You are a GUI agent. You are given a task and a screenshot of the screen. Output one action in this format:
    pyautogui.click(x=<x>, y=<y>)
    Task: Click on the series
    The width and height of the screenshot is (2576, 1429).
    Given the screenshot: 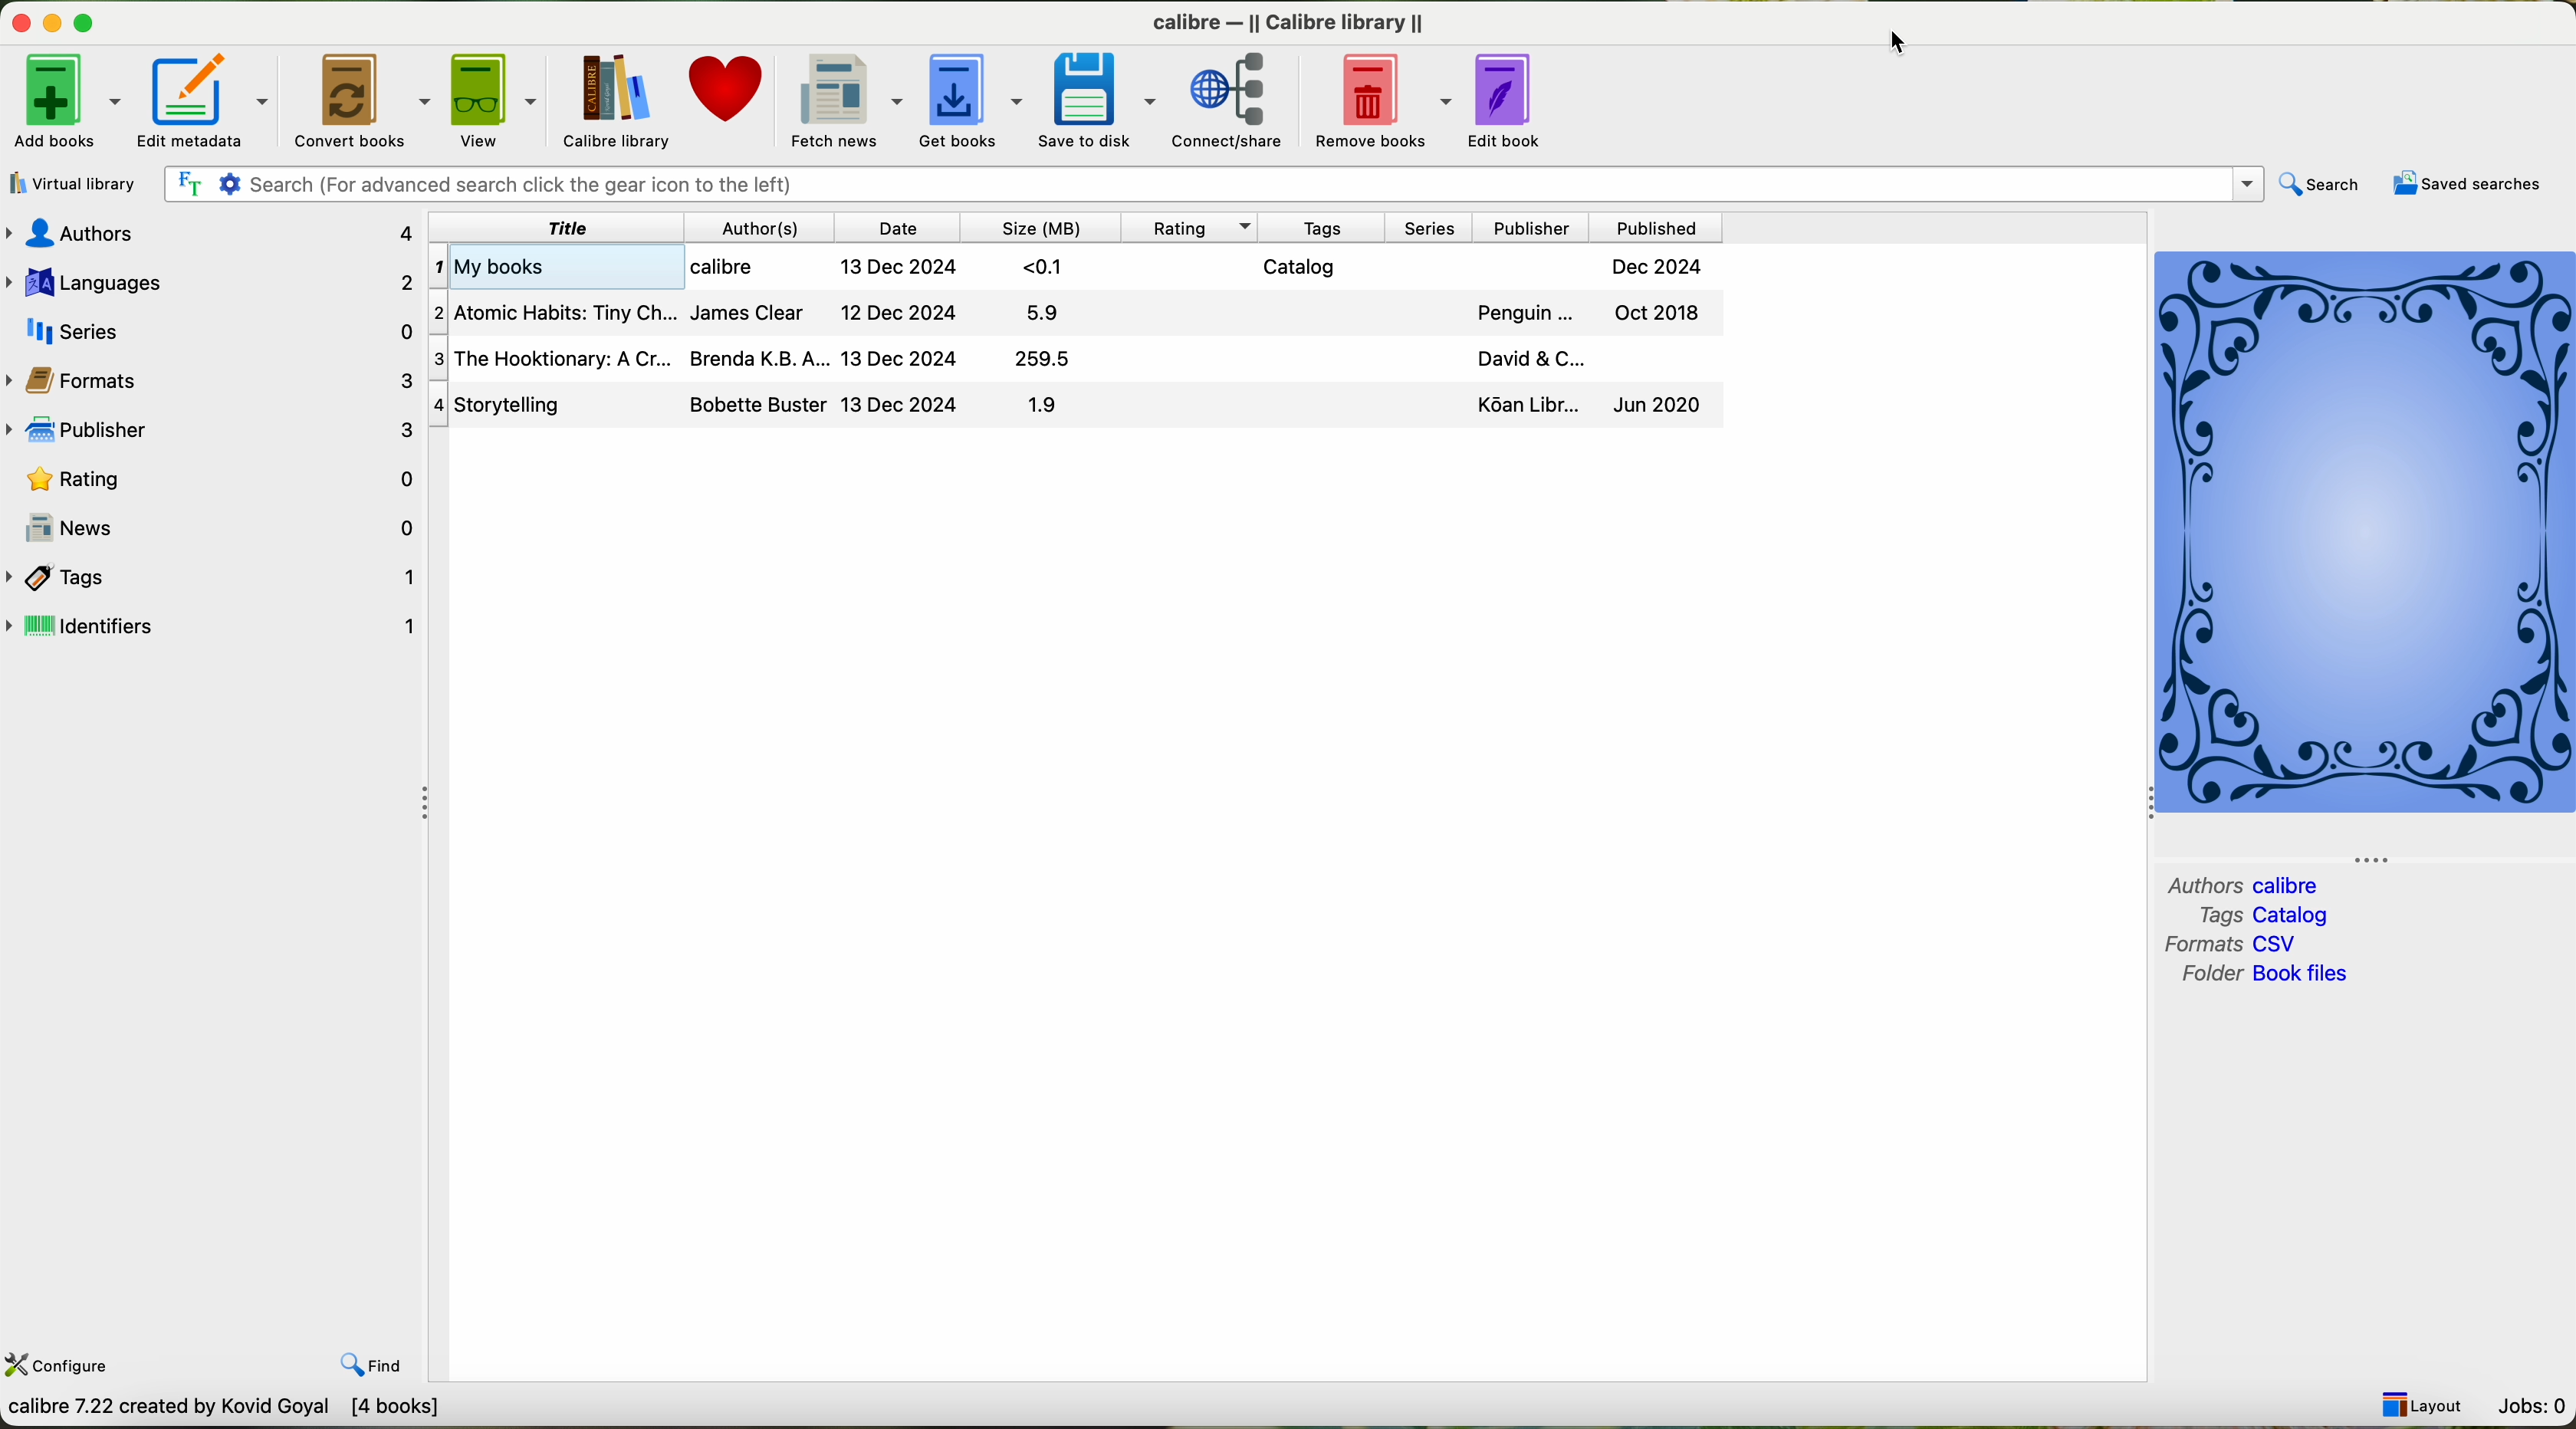 What is the action you would take?
    pyautogui.click(x=213, y=333)
    